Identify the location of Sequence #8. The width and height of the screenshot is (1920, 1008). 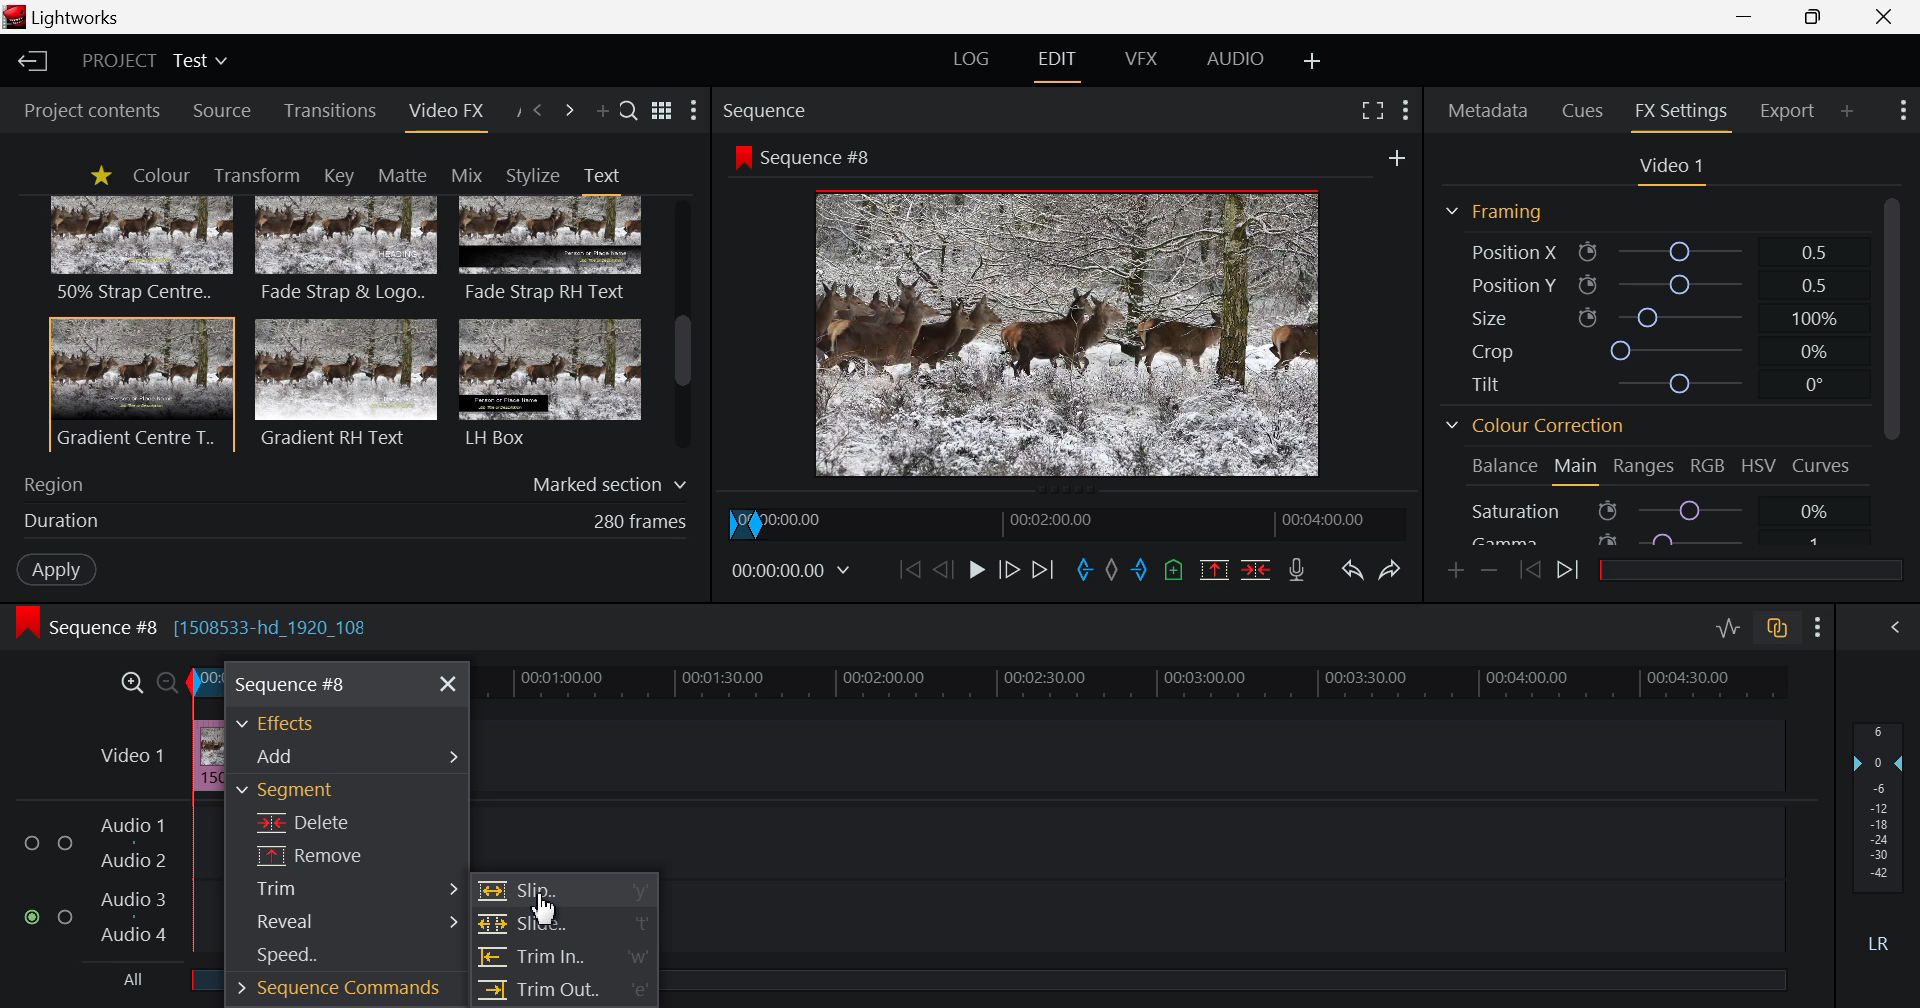
(811, 155).